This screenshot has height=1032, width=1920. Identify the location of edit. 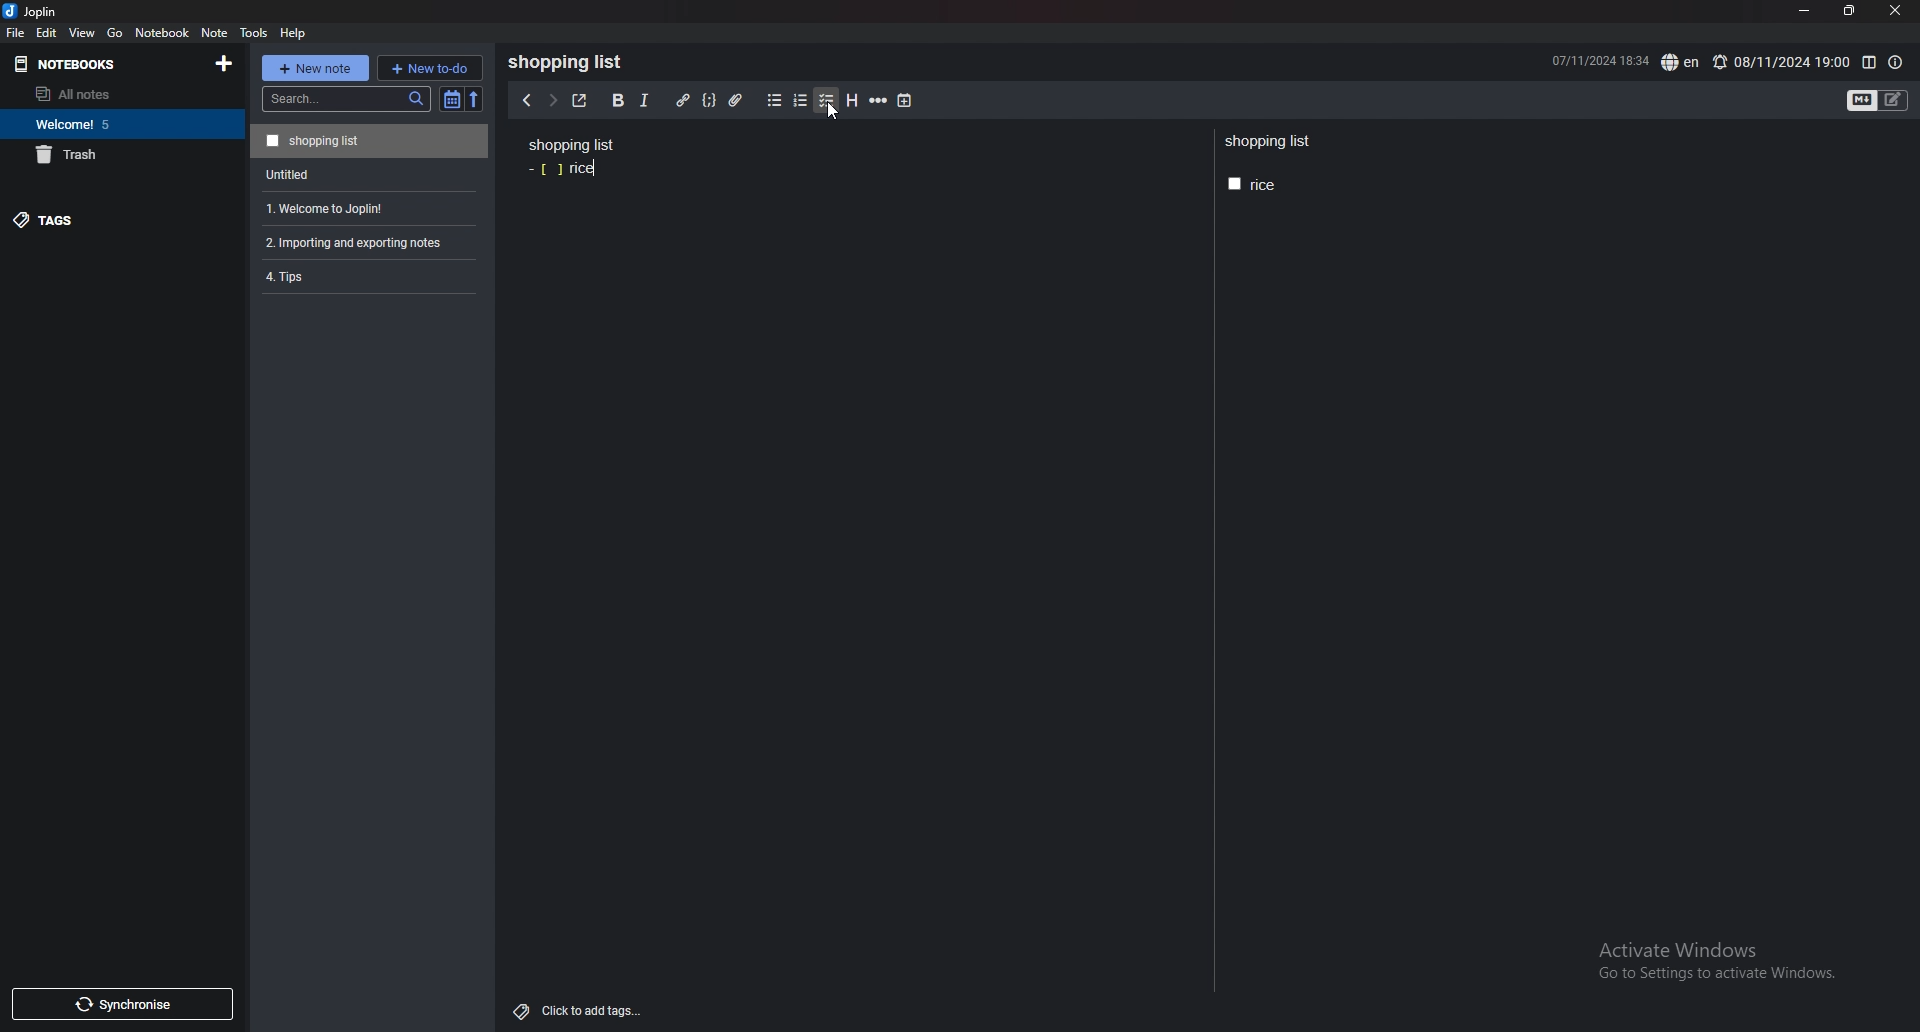
(47, 32).